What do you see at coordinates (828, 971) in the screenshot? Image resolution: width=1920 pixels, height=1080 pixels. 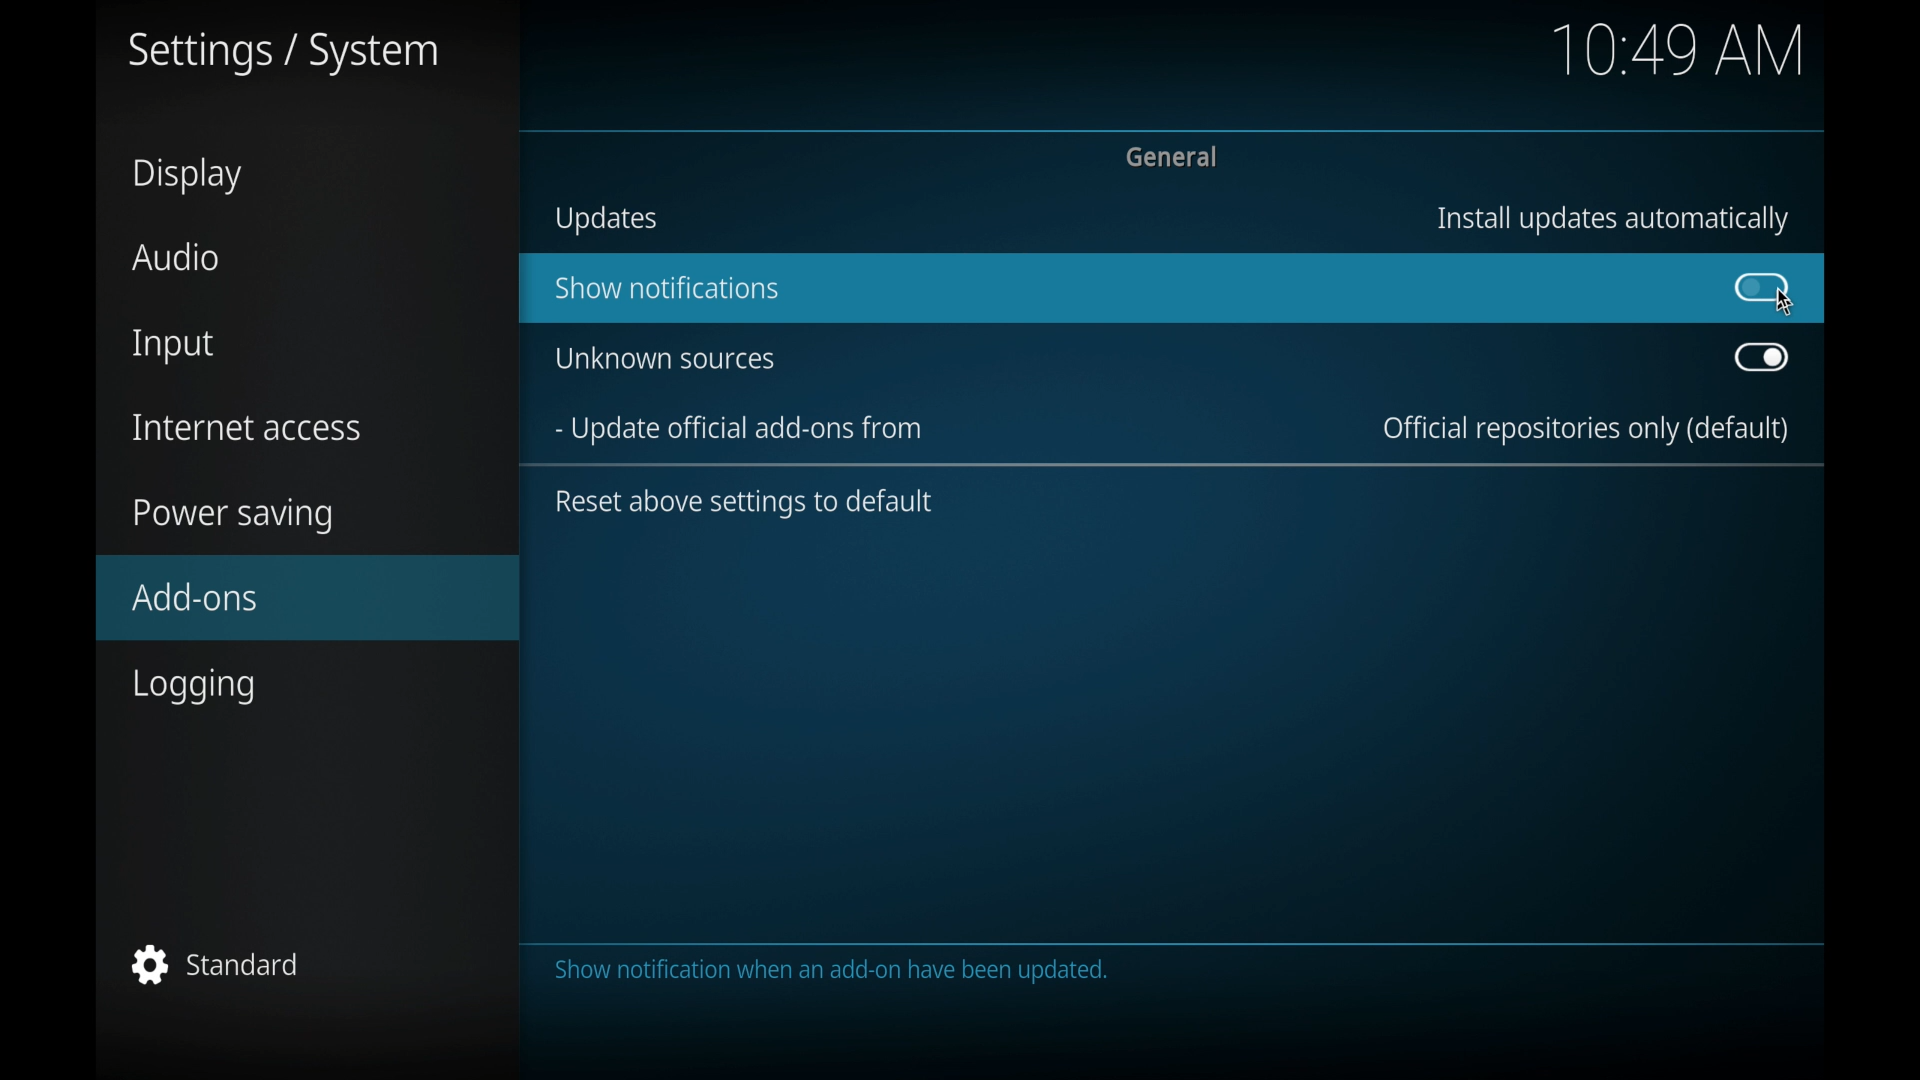 I see `the category contains settings for the  add on. system ` at bounding box center [828, 971].